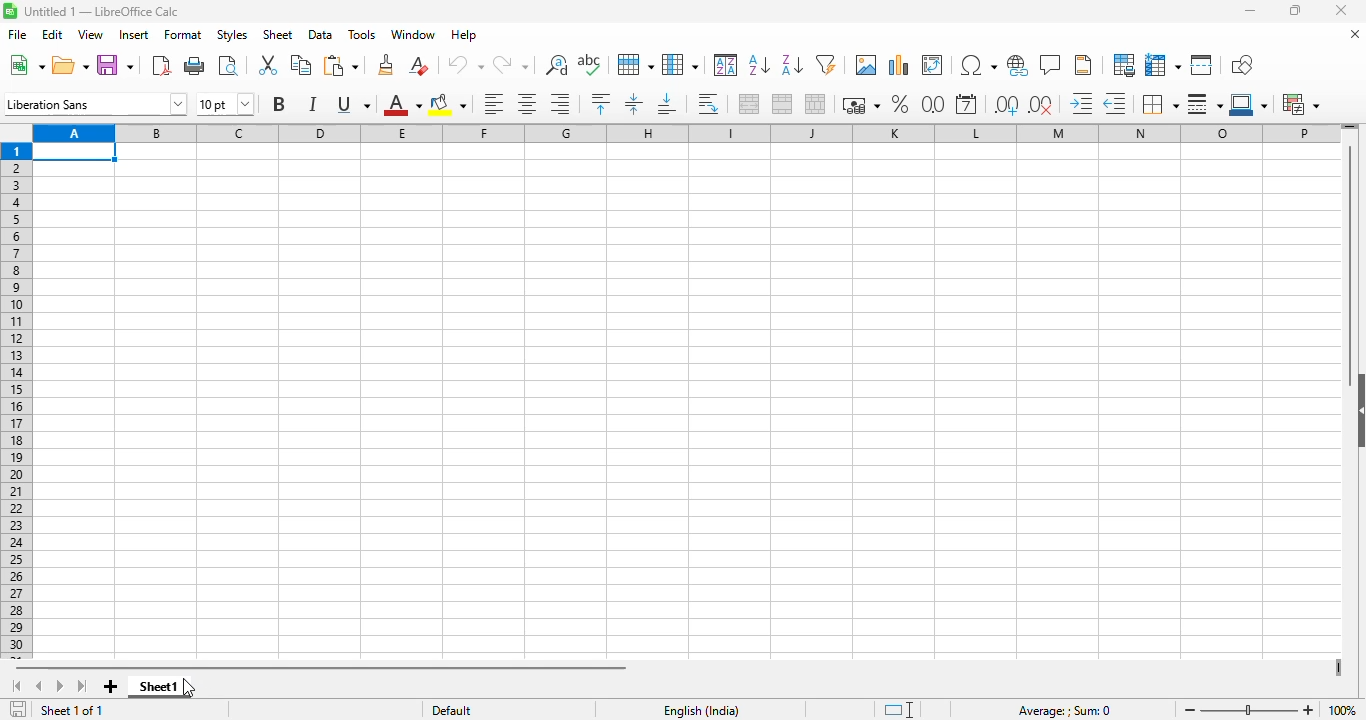 Image resolution: width=1366 pixels, height=720 pixels. Describe the element at coordinates (1159, 104) in the screenshot. I see `borders` at that location.